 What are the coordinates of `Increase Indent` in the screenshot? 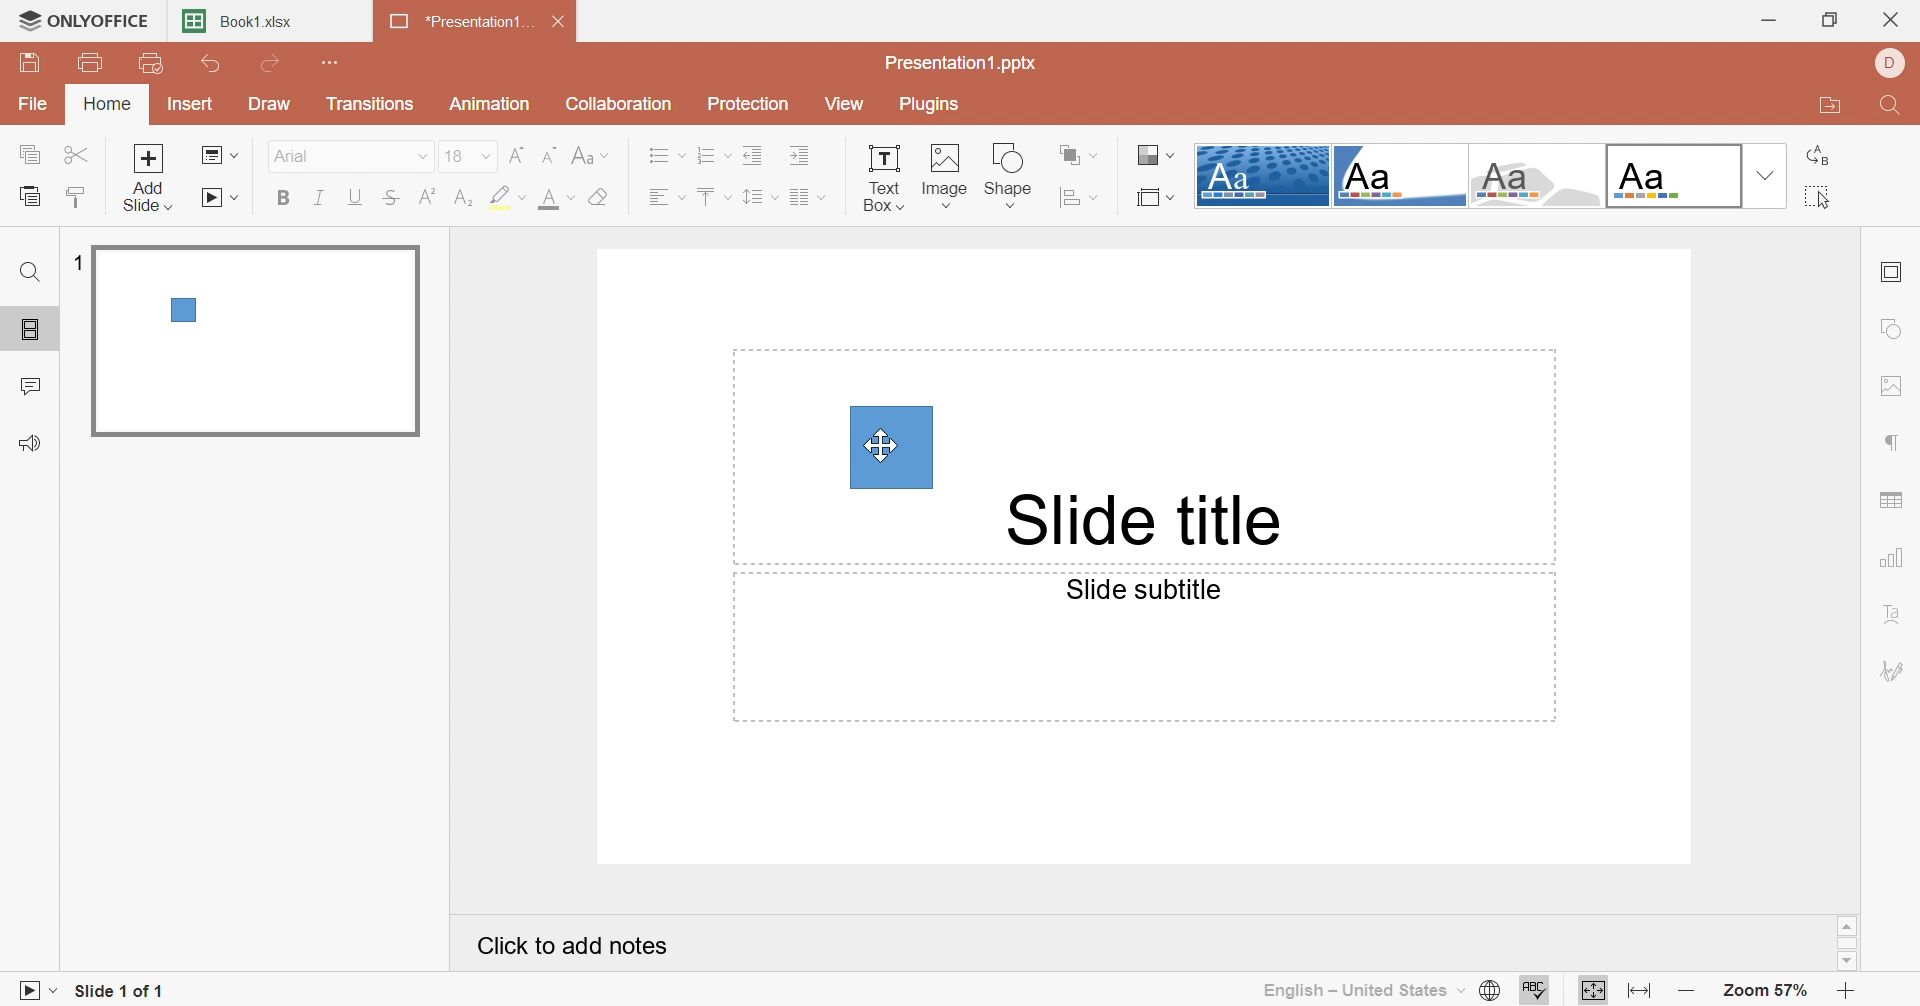 It's located at (801, 155).